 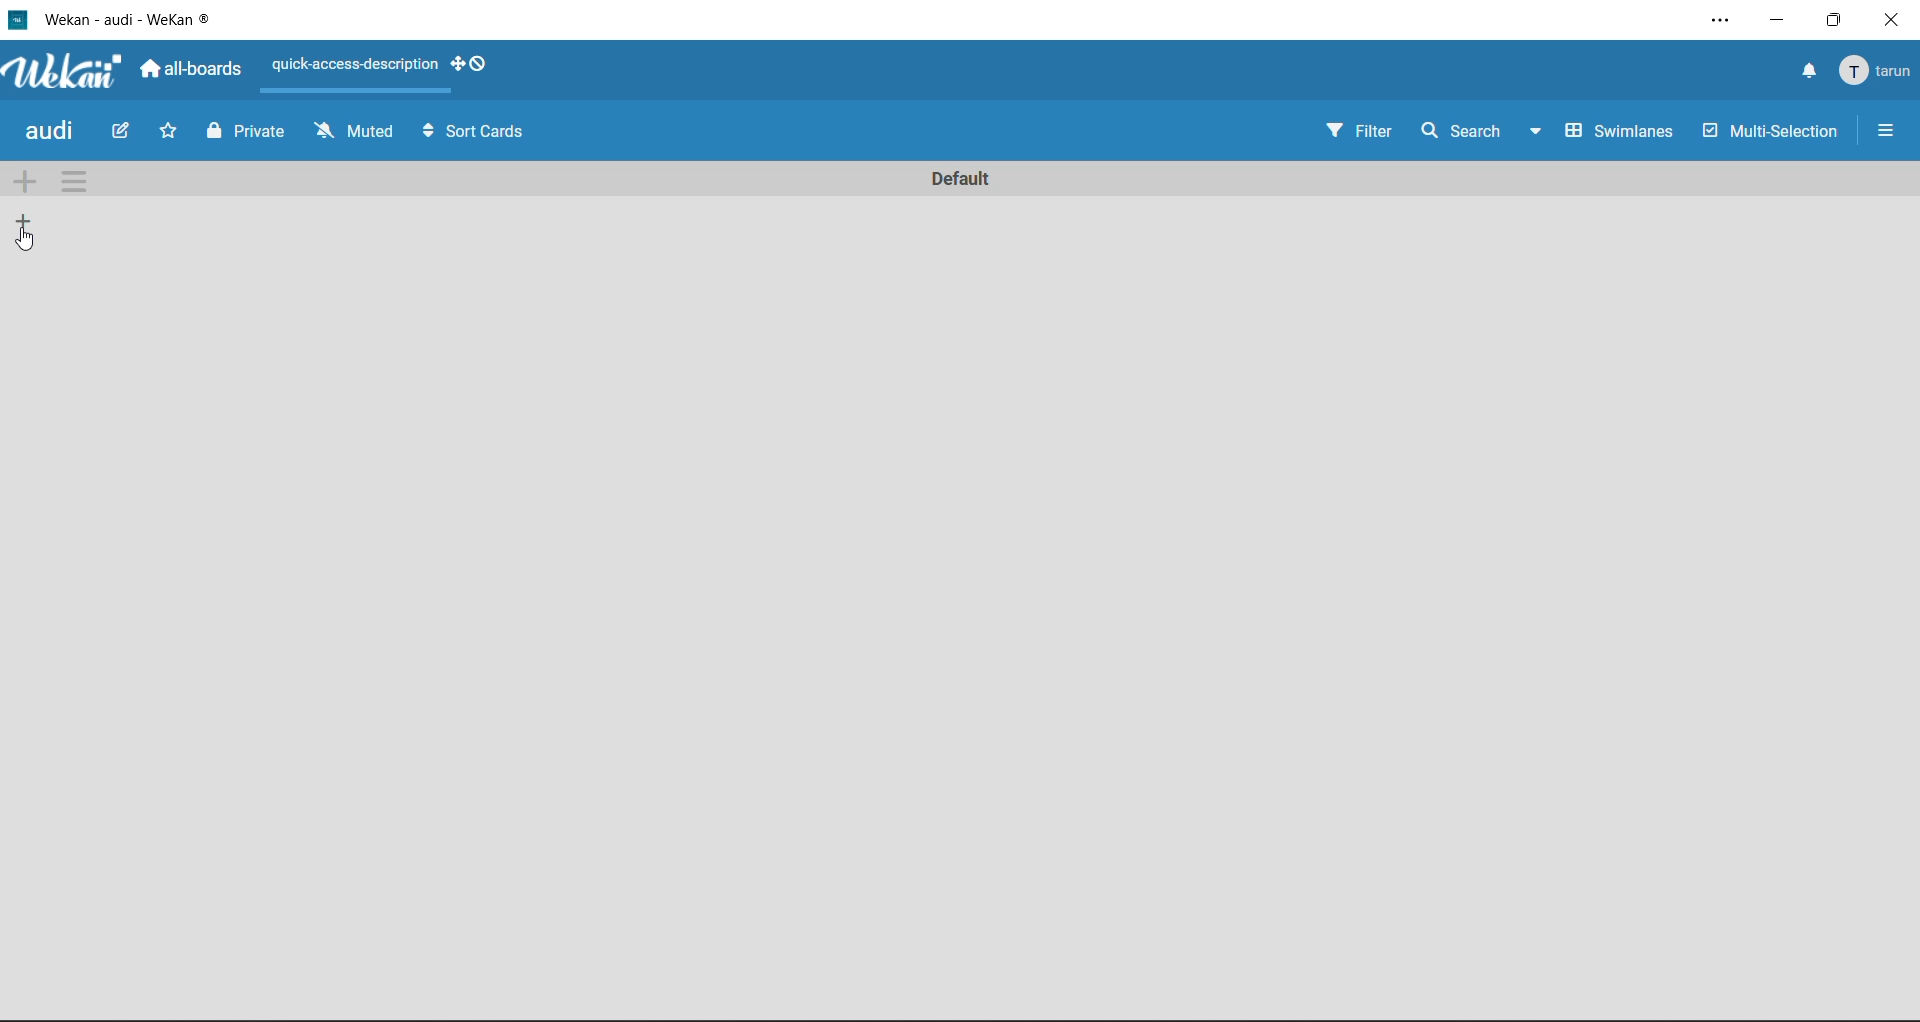 What do you see at coordinates (487, 135) in the screenshot?
I see `sort cards` at bounding box center [487, 135].